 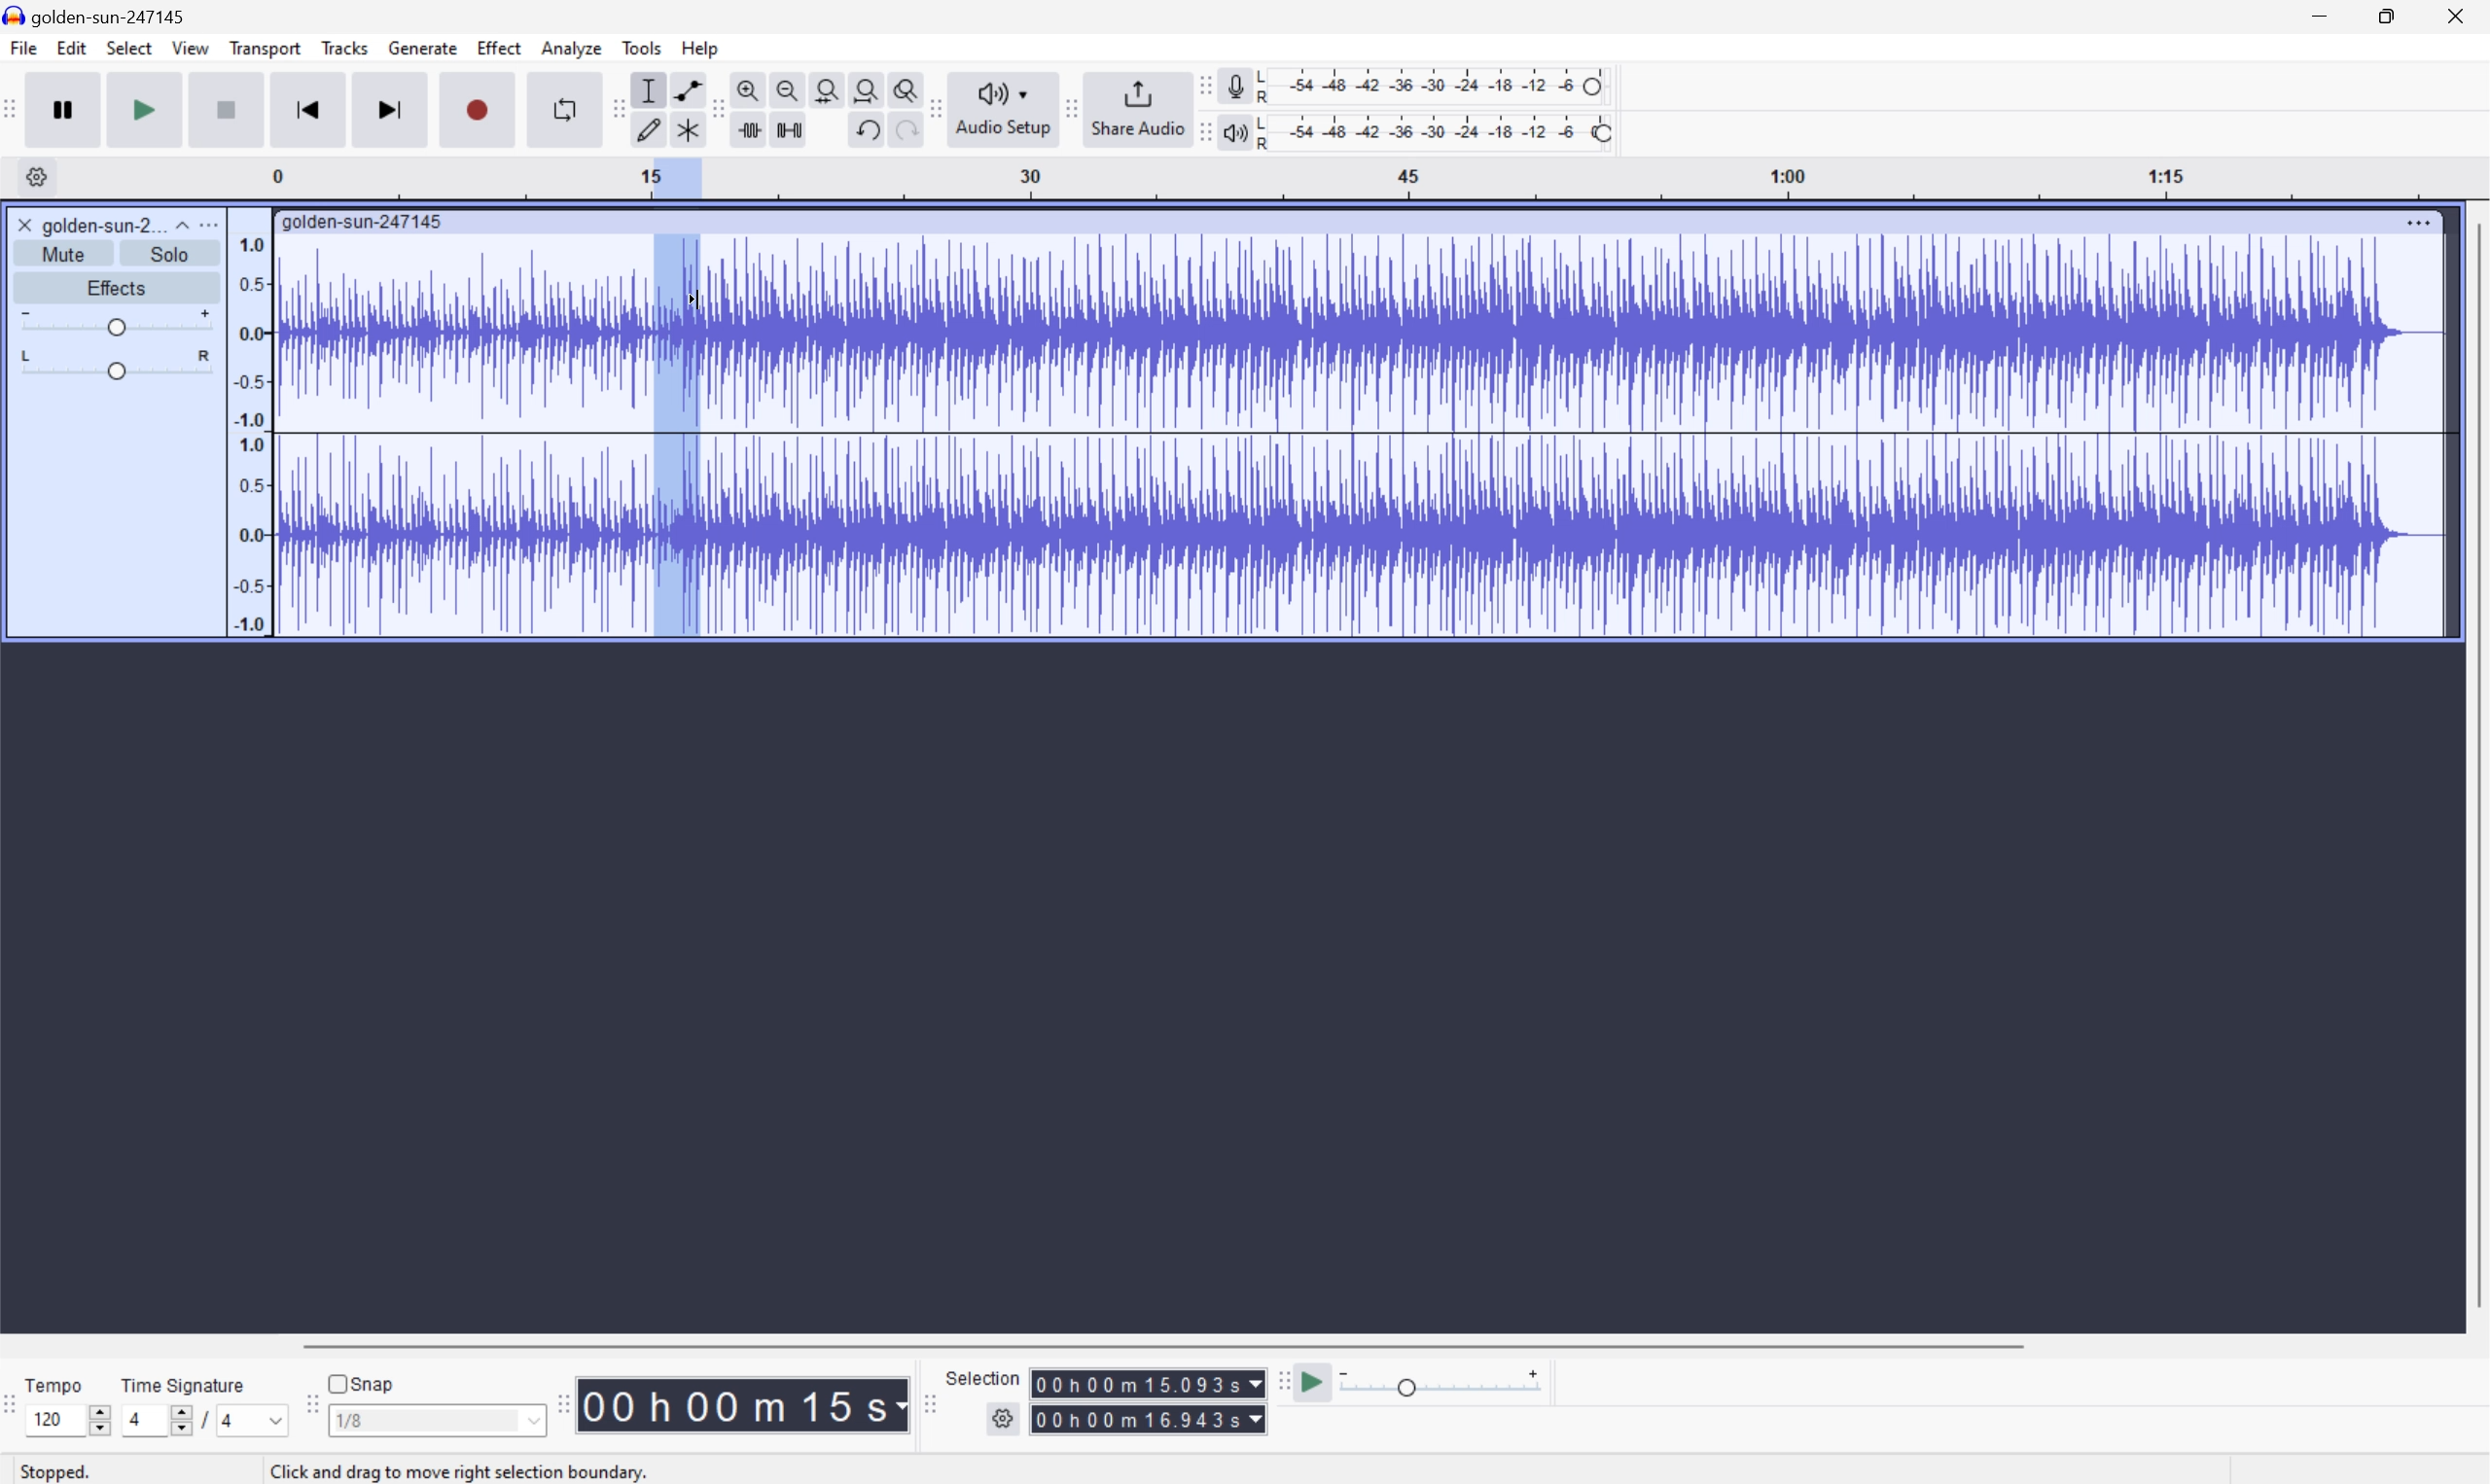 I want to click on 1/8, so click(x=350, y=1419).